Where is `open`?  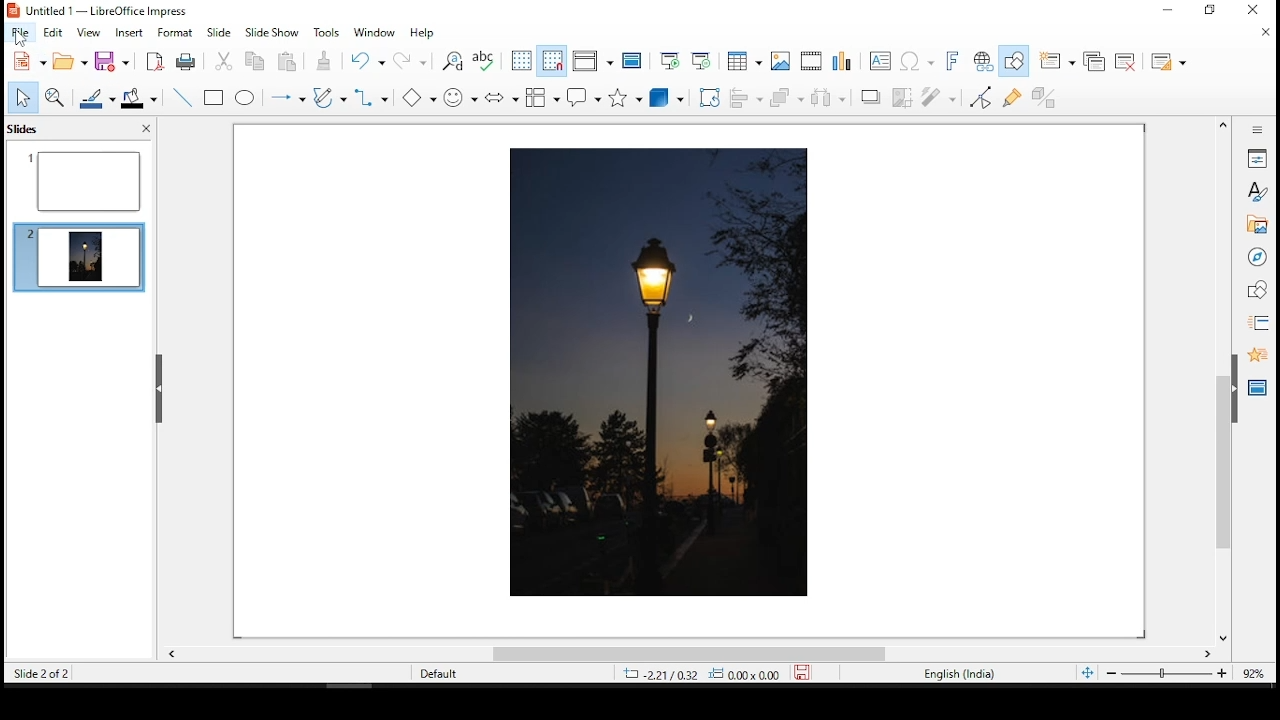 open is located at coordinates (71, 60).